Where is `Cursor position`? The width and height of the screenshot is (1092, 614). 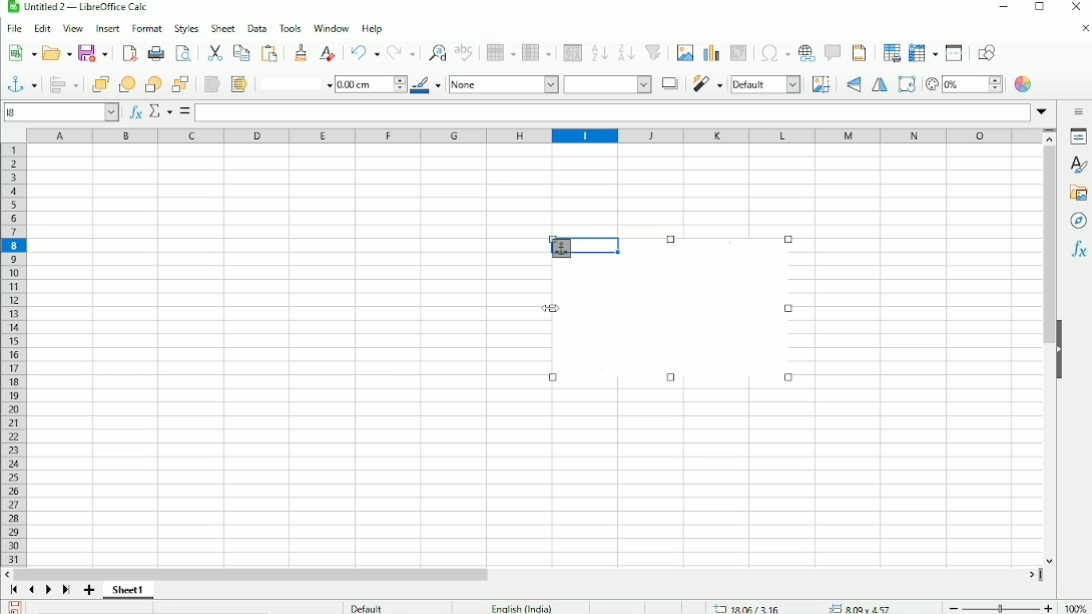
Cursor position is located at coordinates (806, 607).